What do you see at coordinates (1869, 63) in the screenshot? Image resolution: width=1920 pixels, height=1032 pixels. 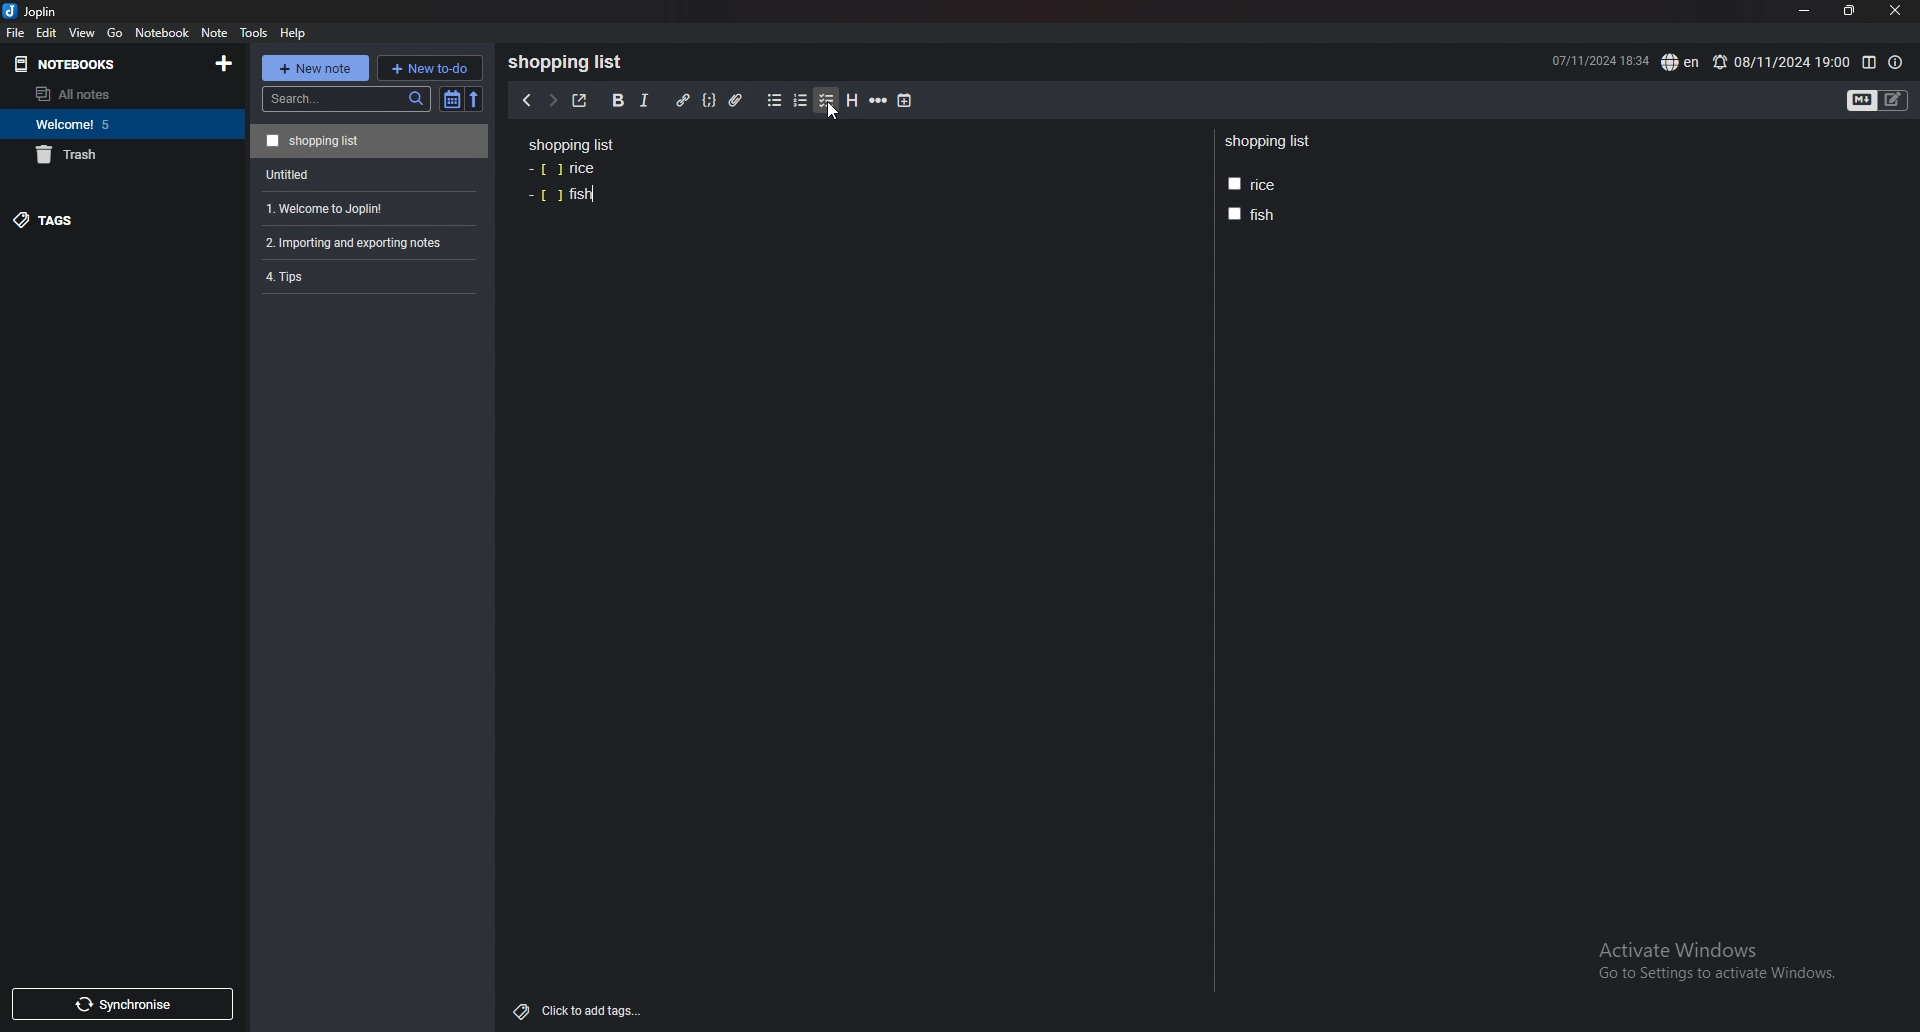 I see `toggle editor layout` at bounding box center [1869, 63].